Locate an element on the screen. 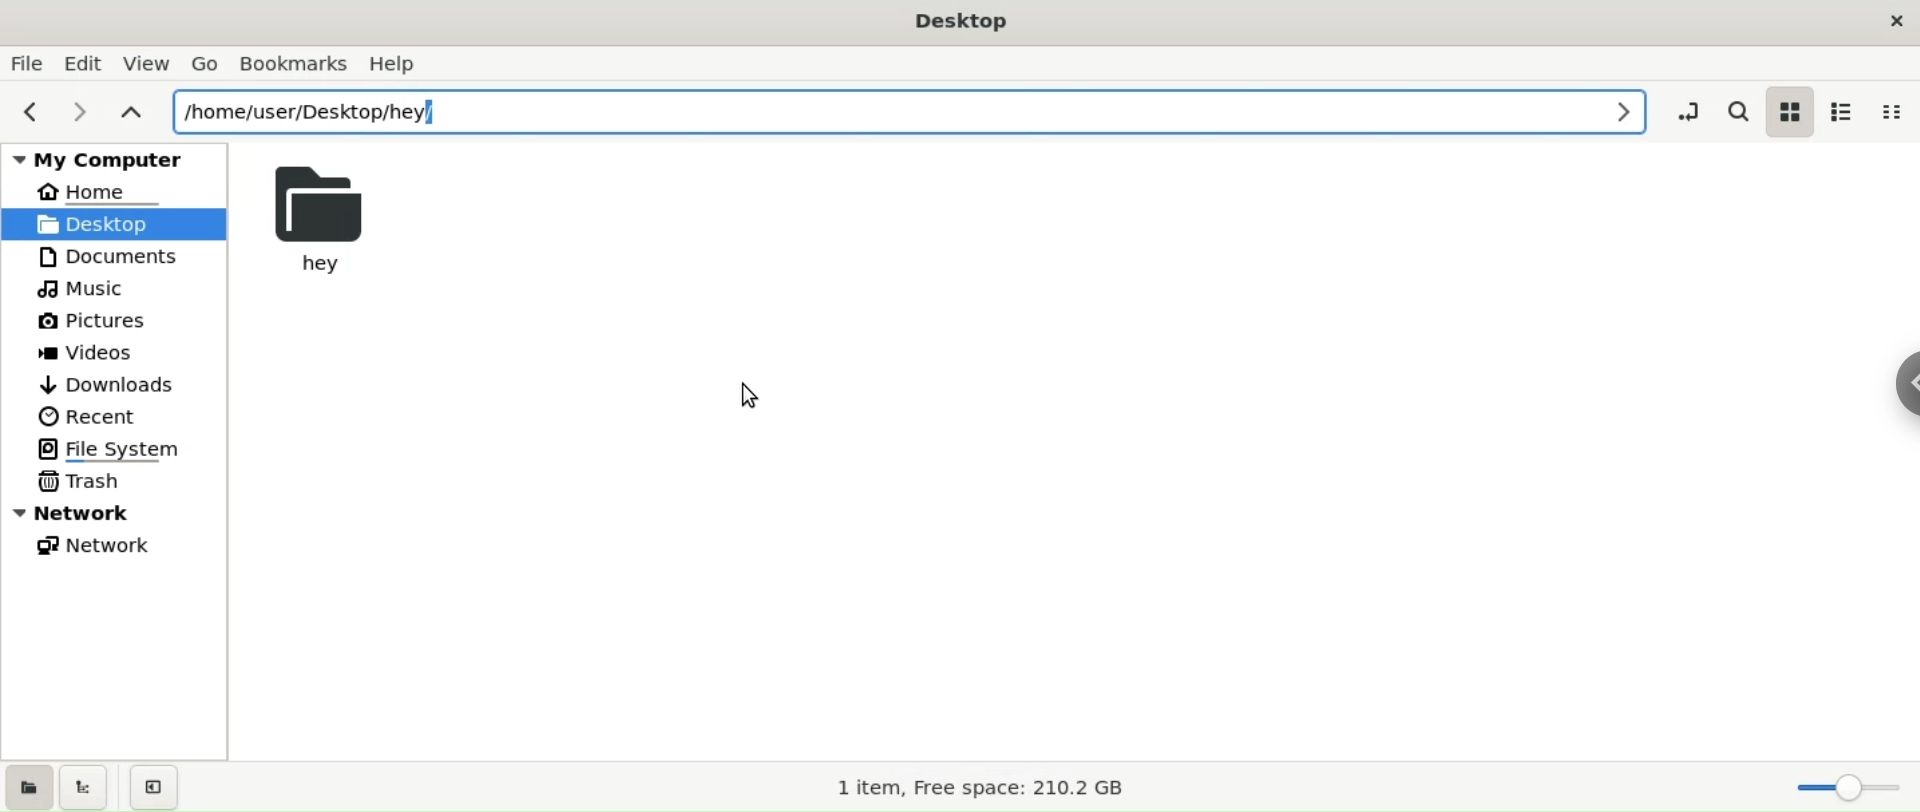 The height and width of the screenshot is (812, 1920). show tree view is located at coordinates (88, 789).